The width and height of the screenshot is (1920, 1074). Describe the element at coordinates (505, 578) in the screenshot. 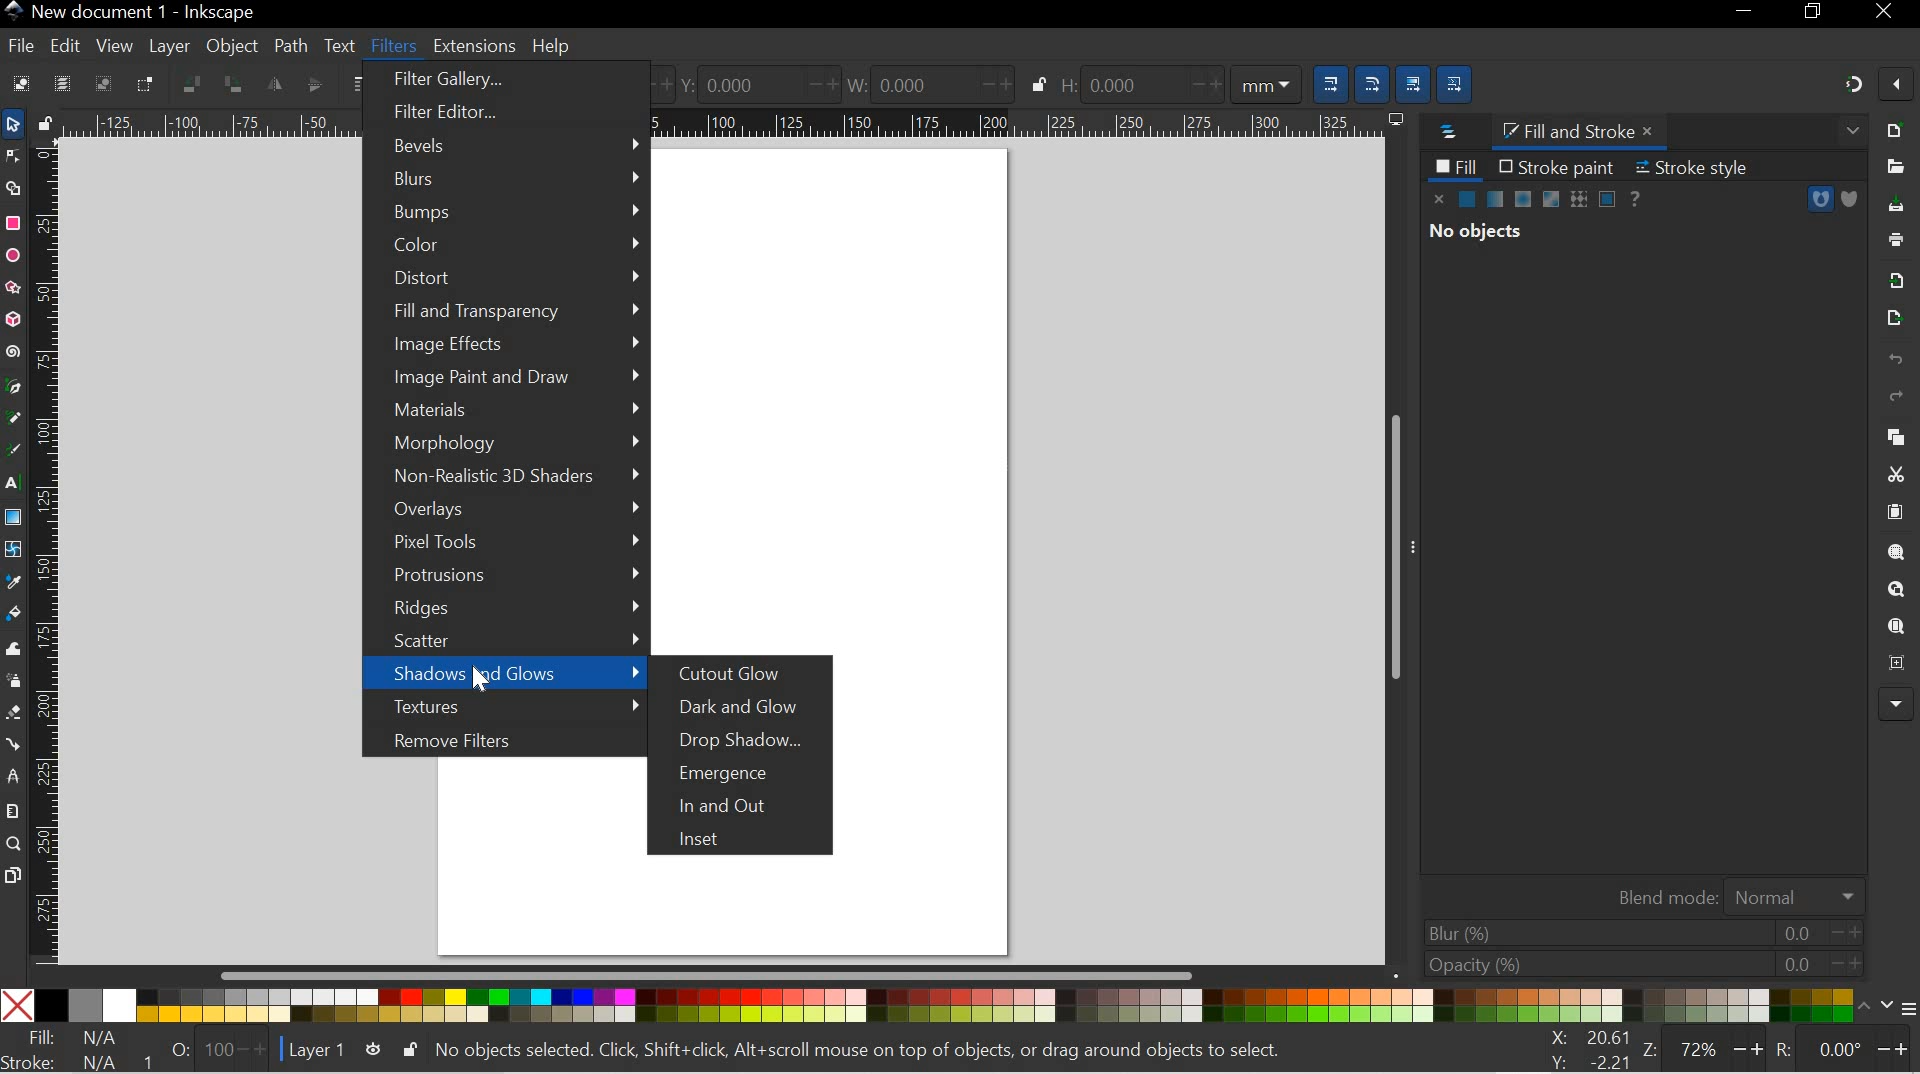

I see `PROTRUSIONS` at that location.